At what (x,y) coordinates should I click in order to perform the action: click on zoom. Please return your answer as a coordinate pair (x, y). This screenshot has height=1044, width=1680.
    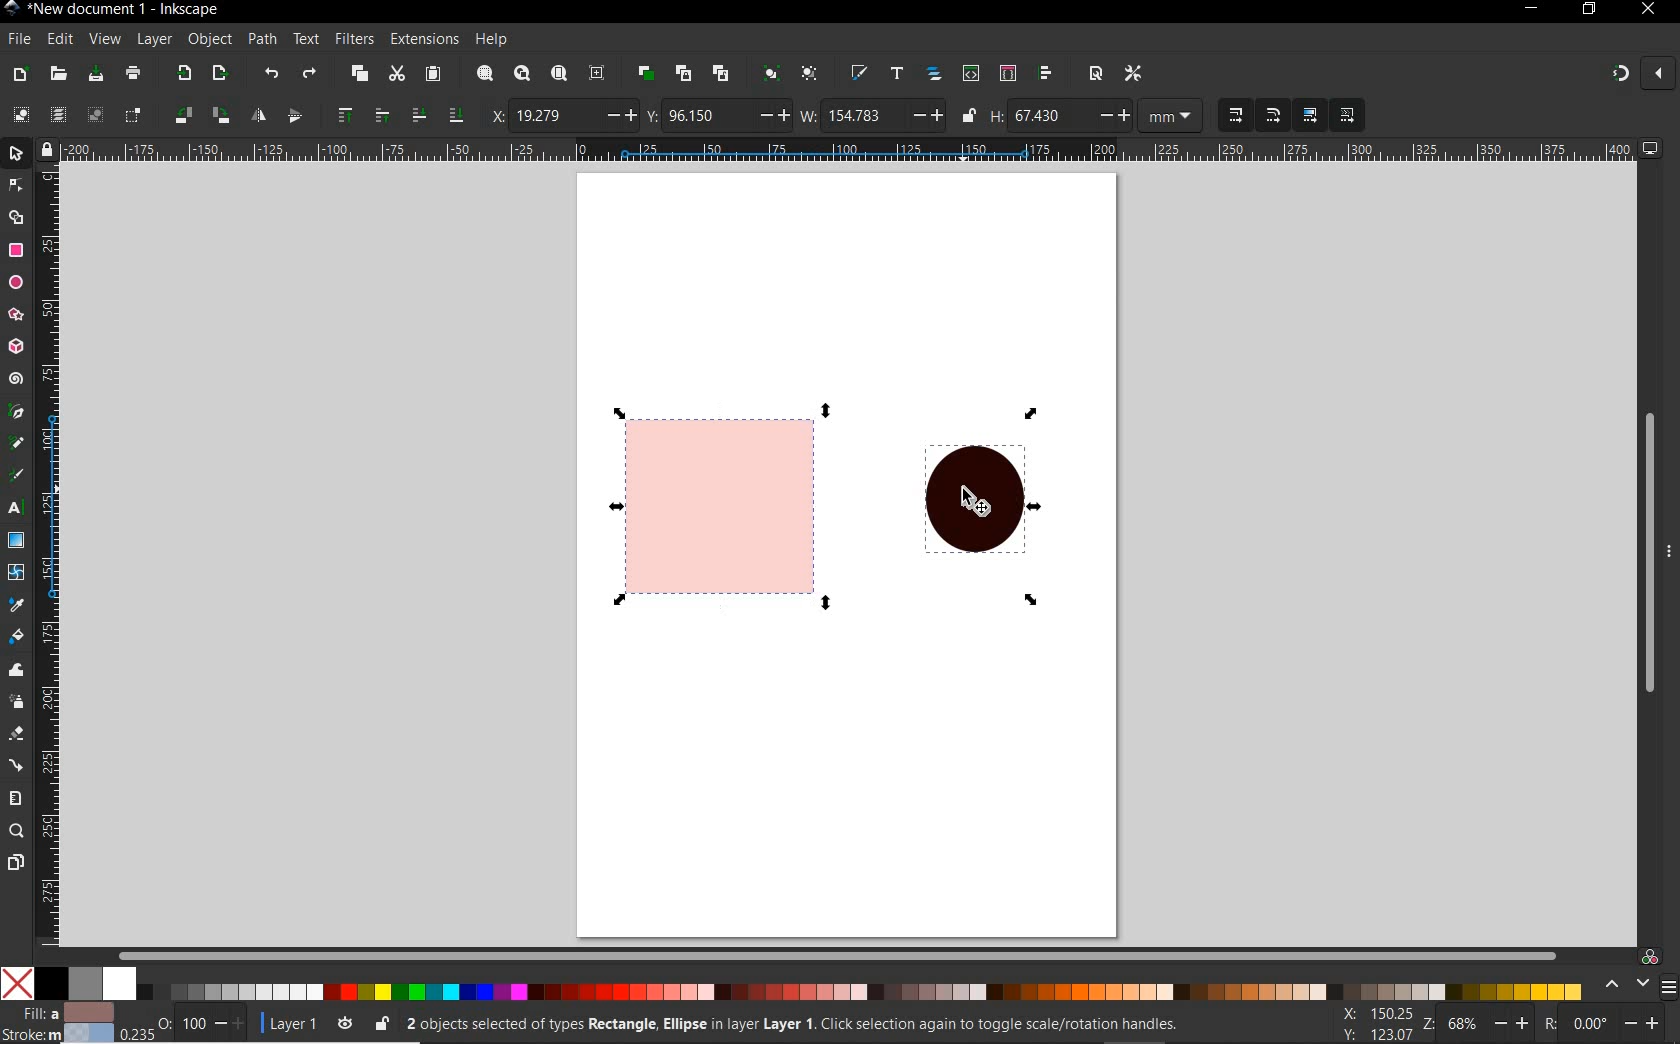
    Looking at the image, I should click on (1486, 1026).